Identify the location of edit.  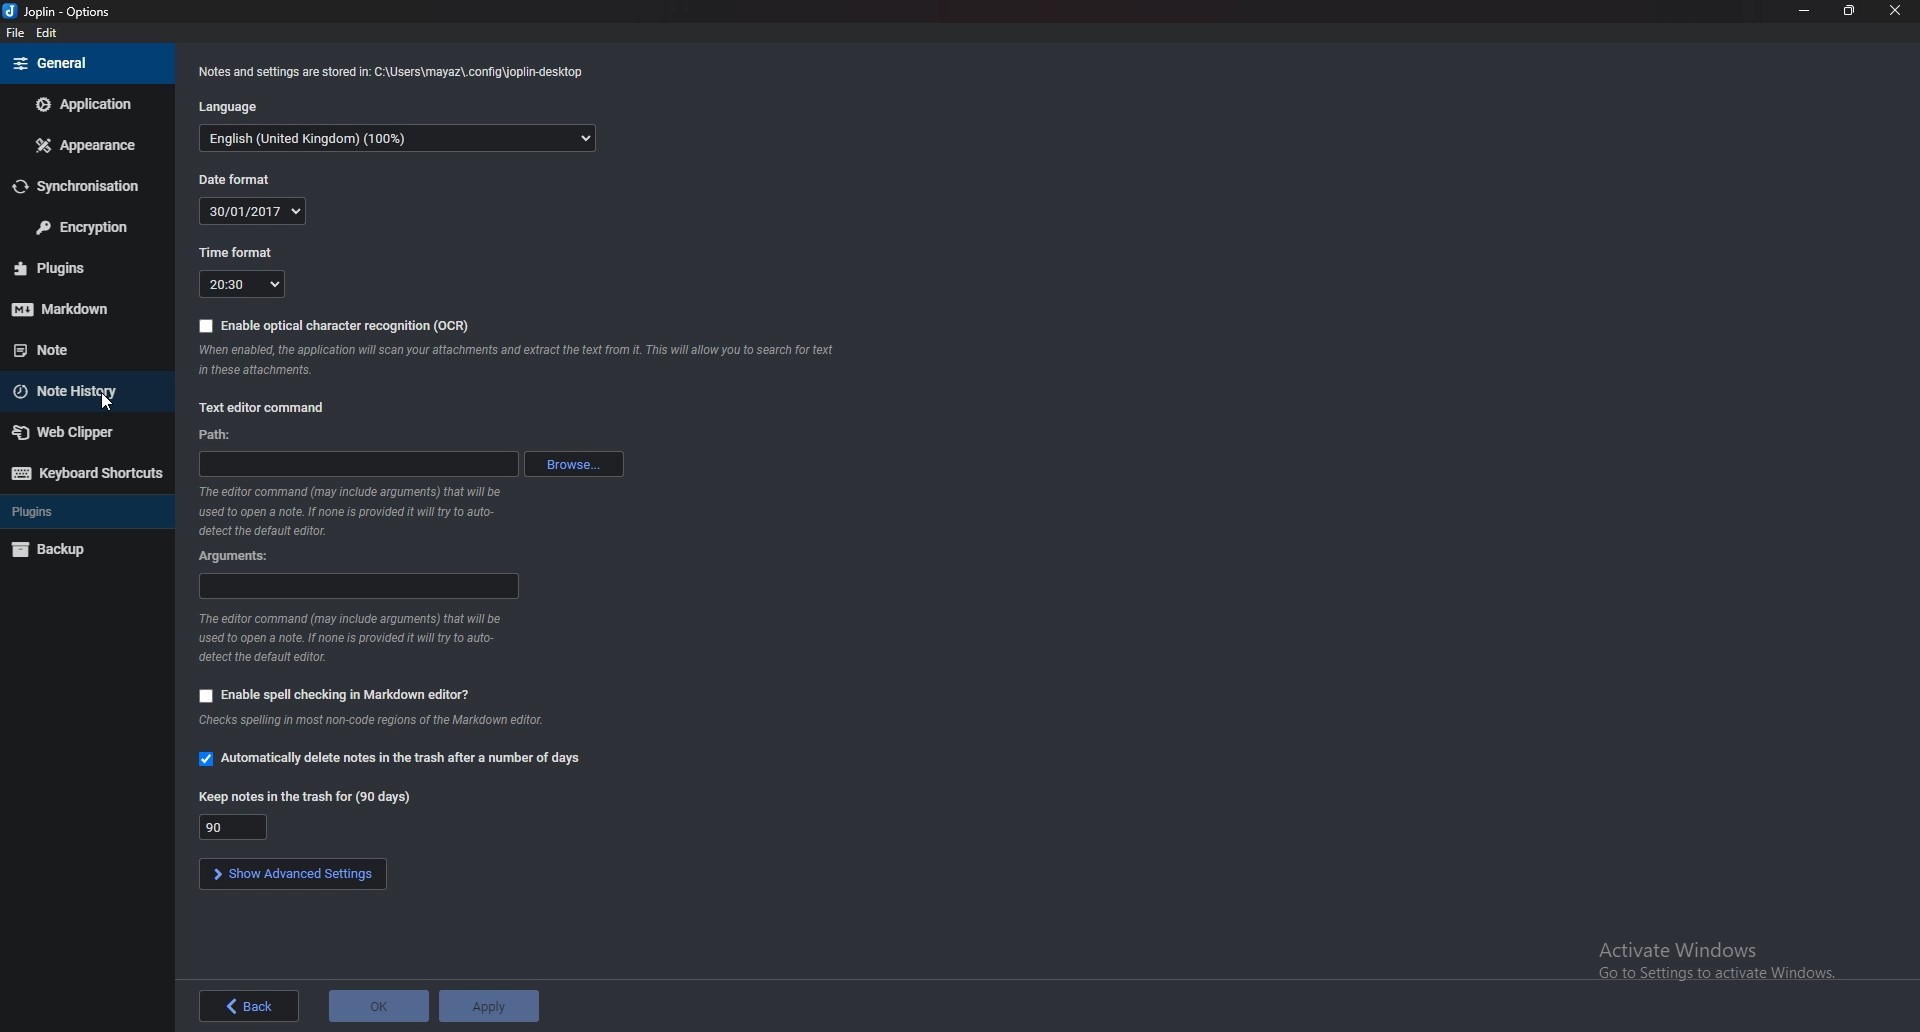
(49, 33).